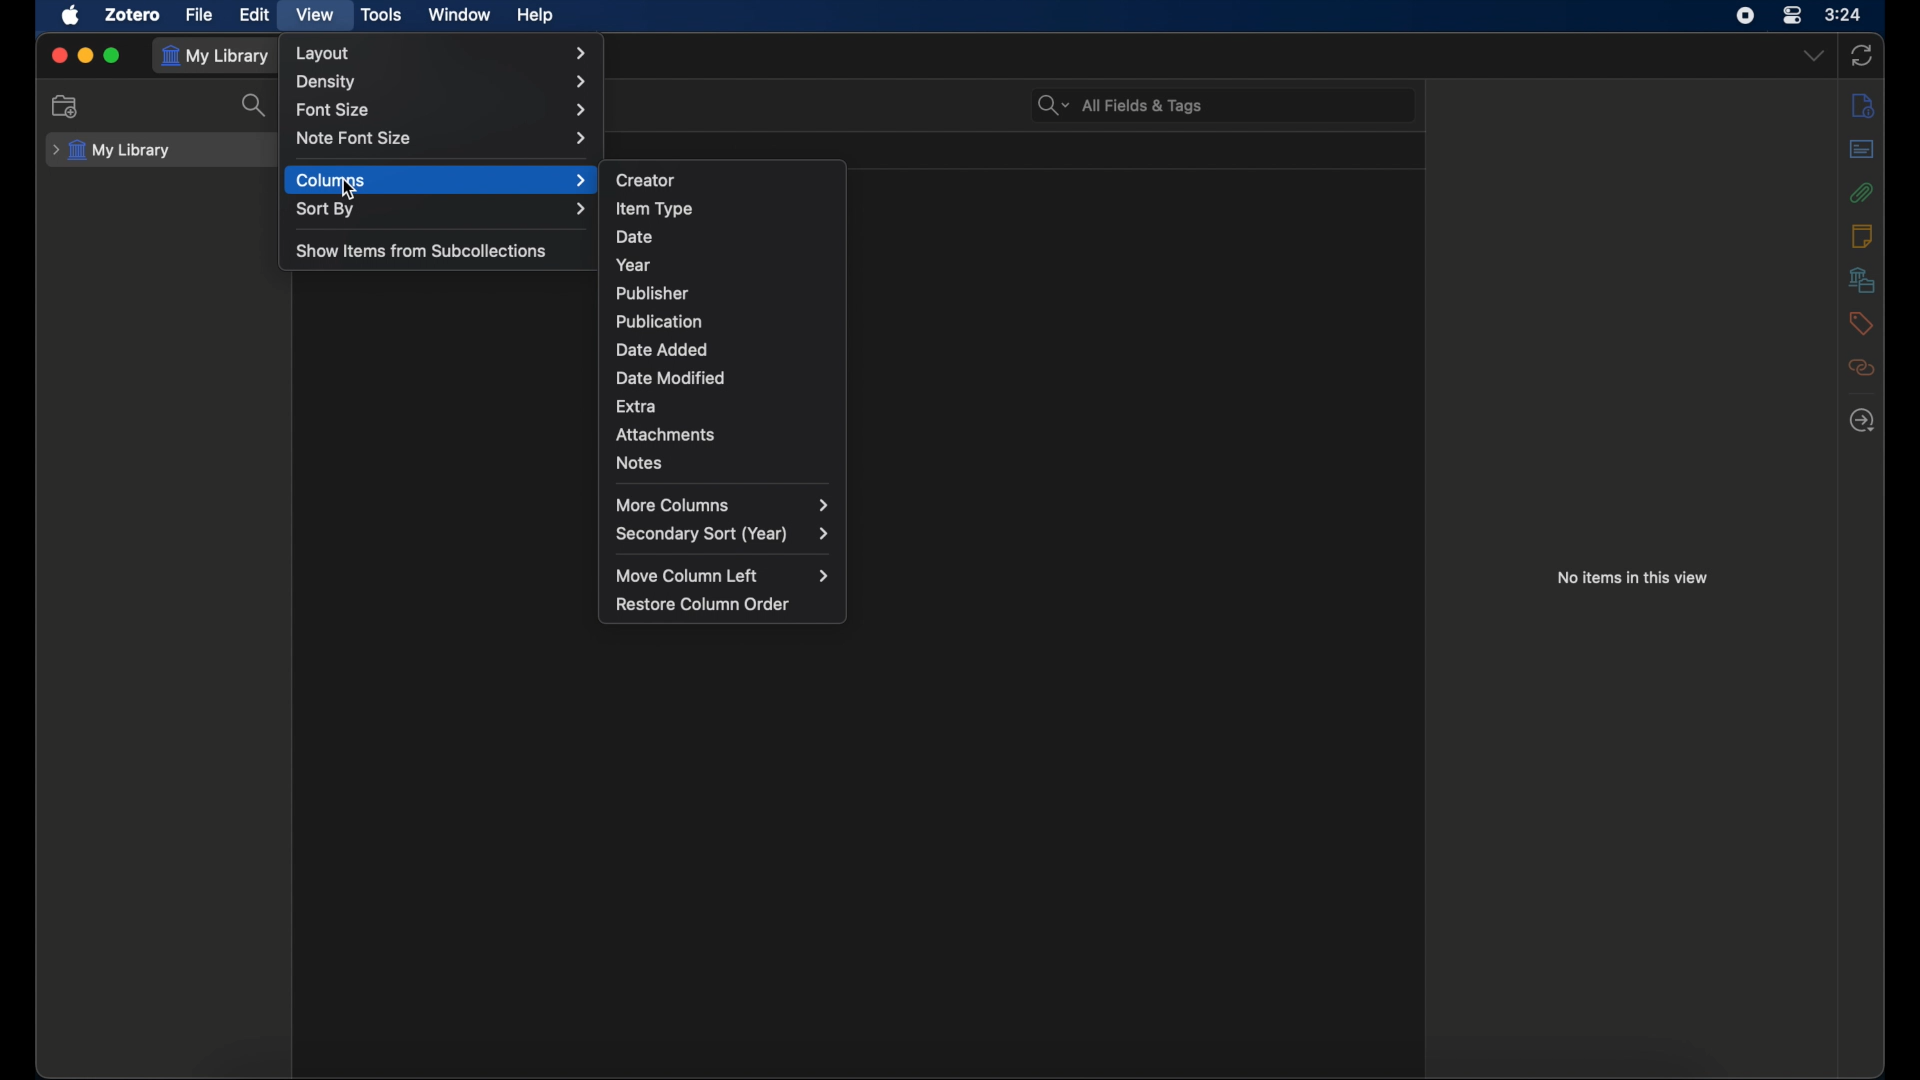 The width and height of the screenshot is (1920, 1080). Describe the element at coordinates (383, 16) in the screenshot. I see `tools` at that location.